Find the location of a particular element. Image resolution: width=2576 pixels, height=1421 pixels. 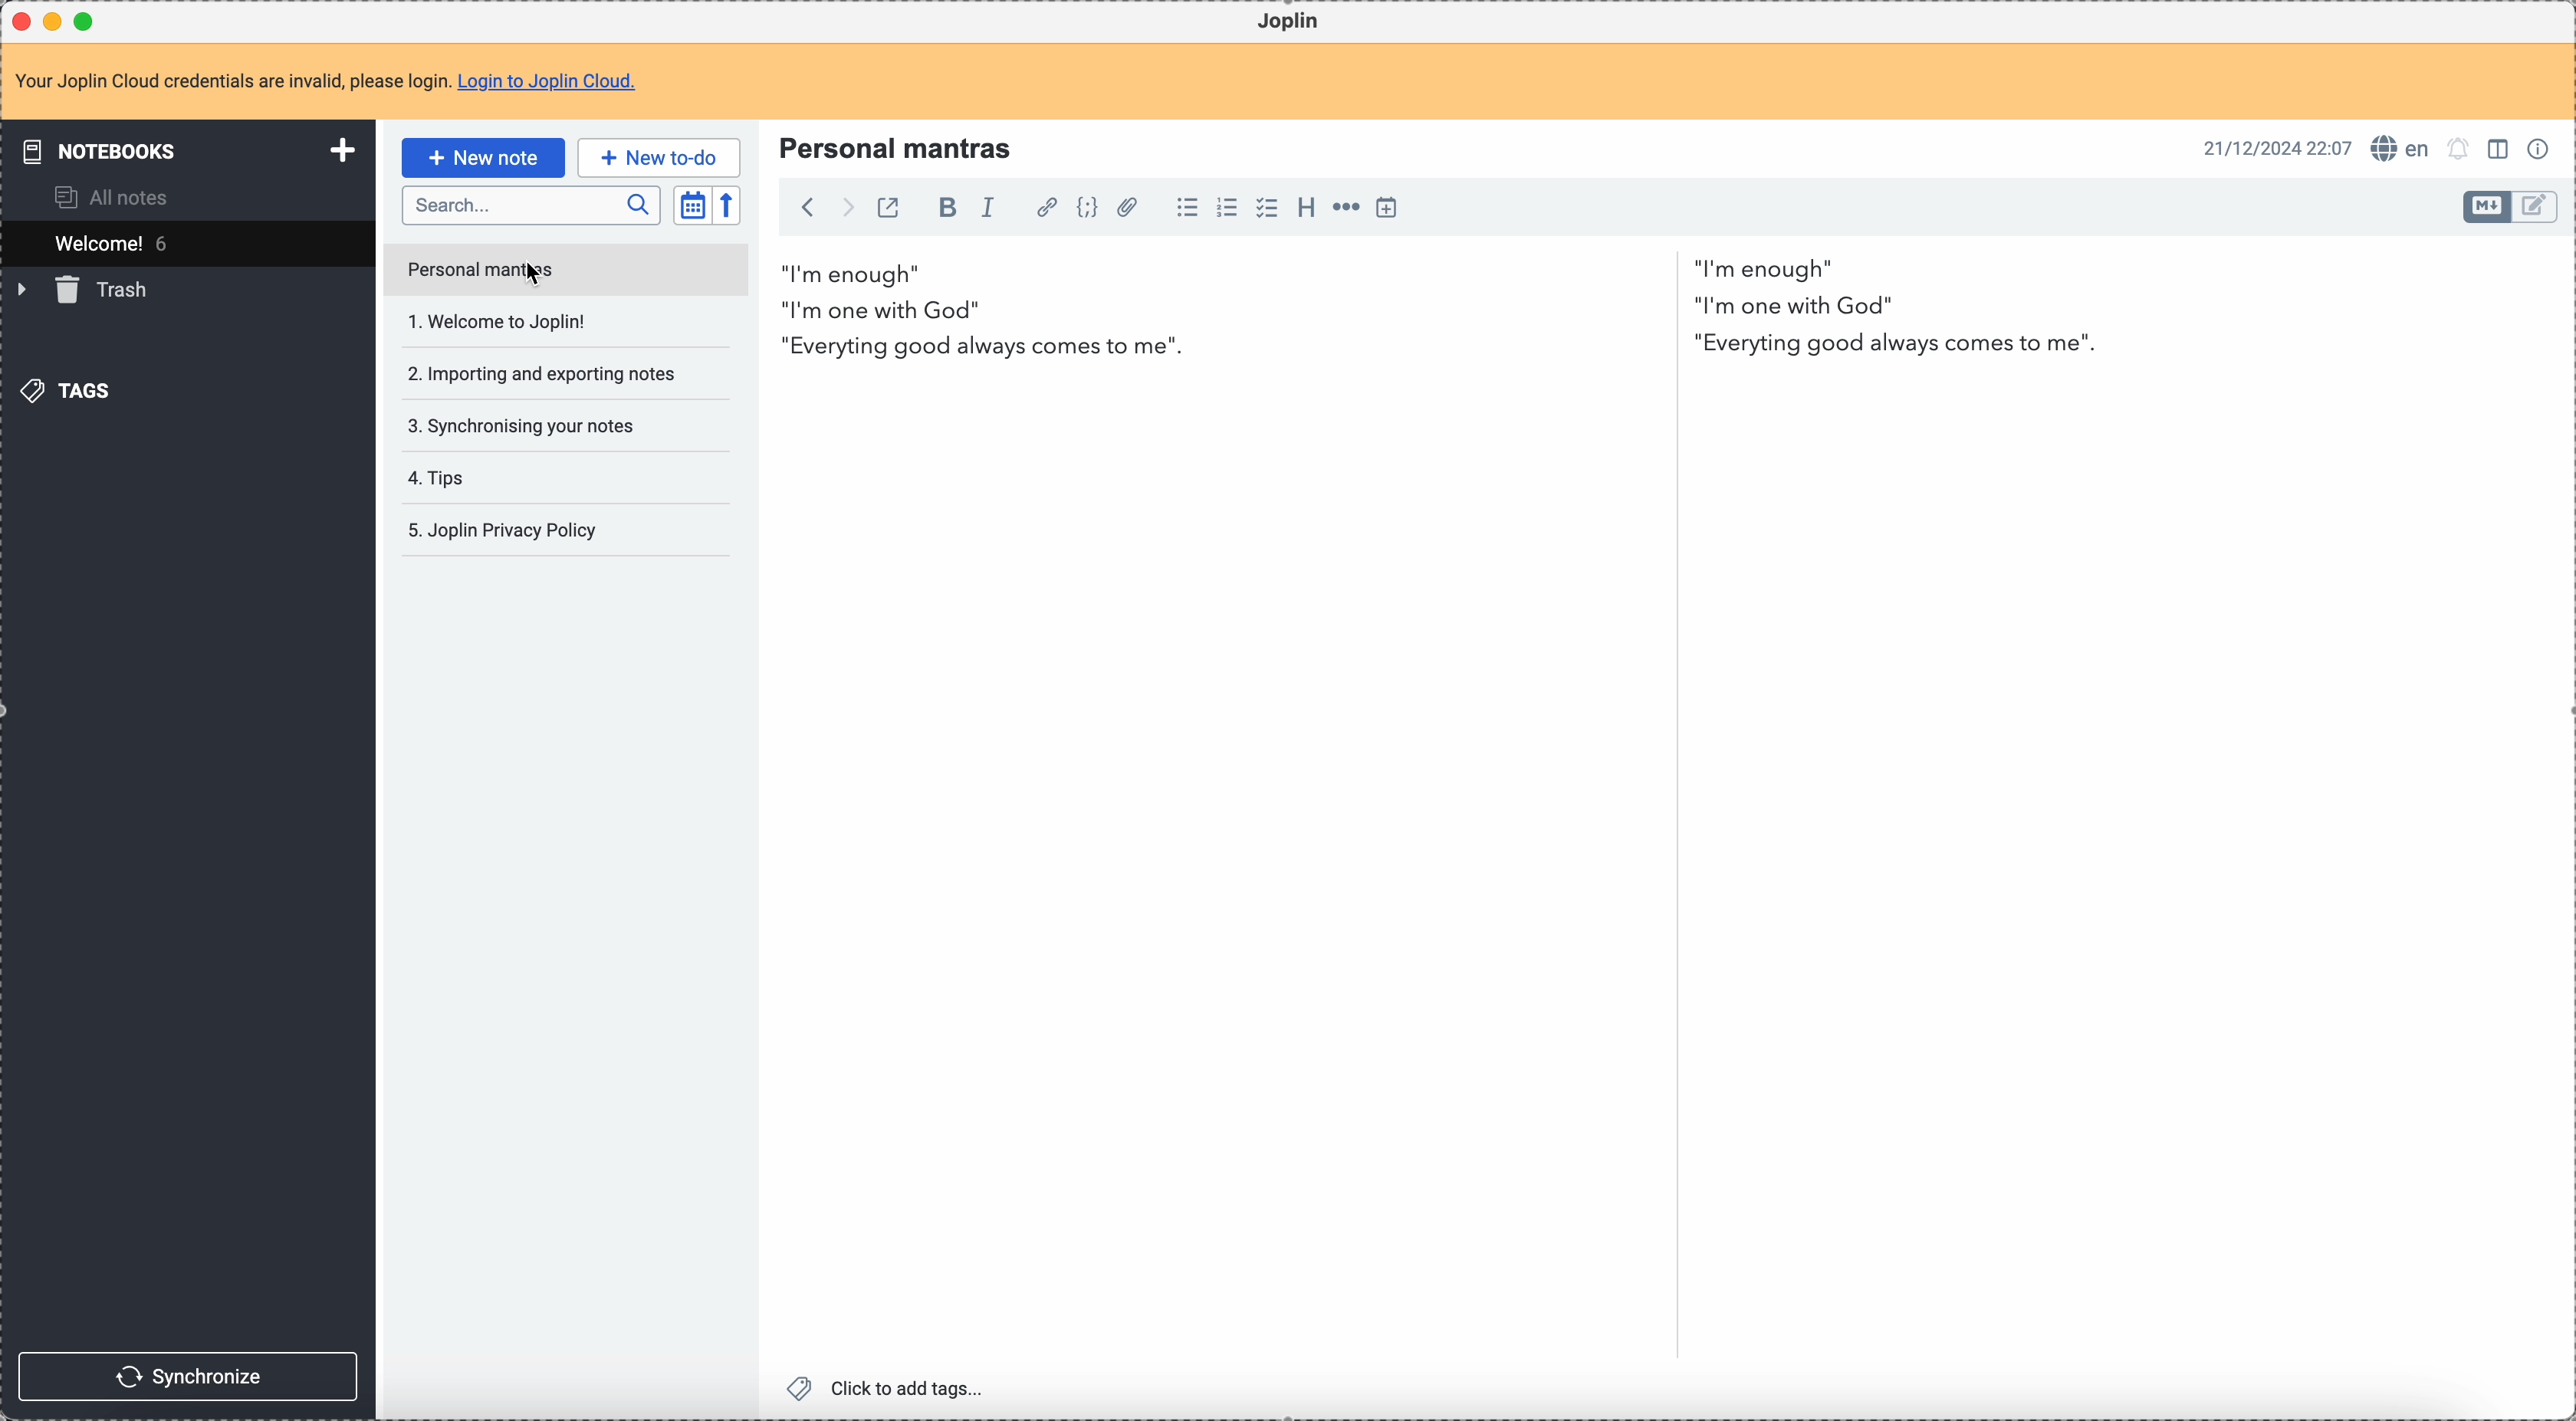

foward is located at coordinates (846, 208).